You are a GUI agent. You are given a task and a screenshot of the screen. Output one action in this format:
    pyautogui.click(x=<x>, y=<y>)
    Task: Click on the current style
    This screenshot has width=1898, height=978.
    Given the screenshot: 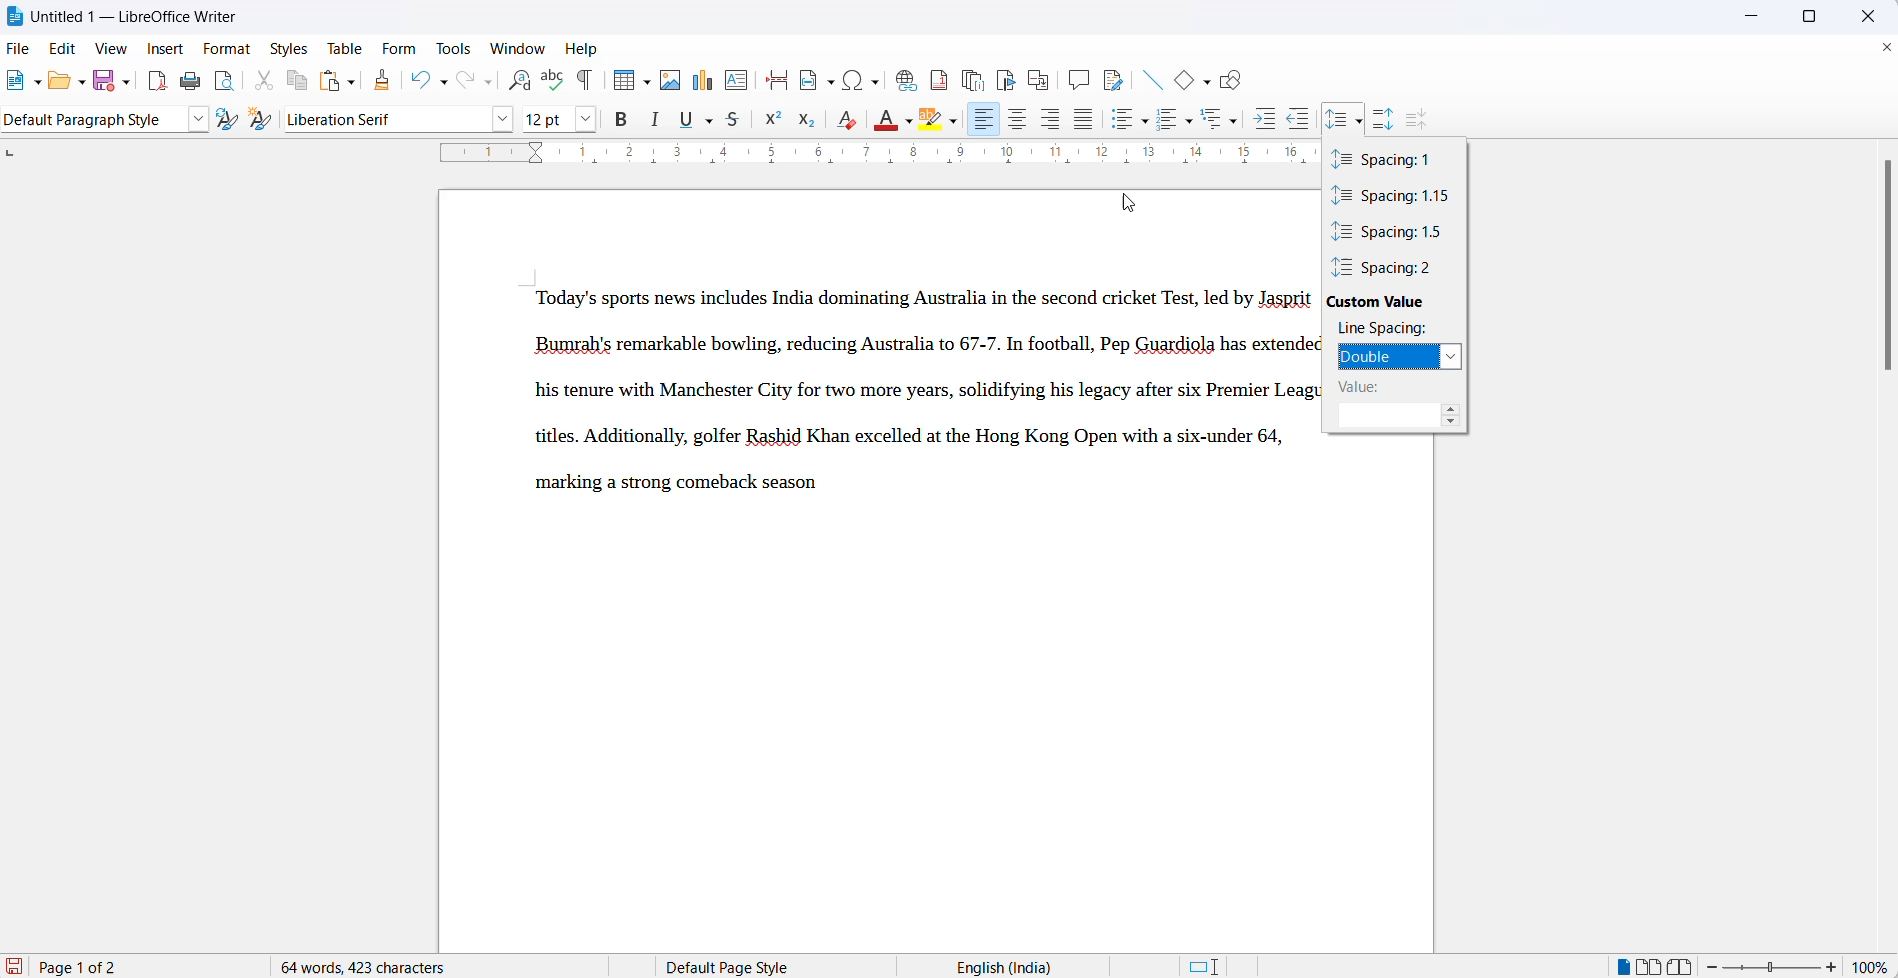 What is the action you would take?
    pyautogui.click(x=91, y=121)
    